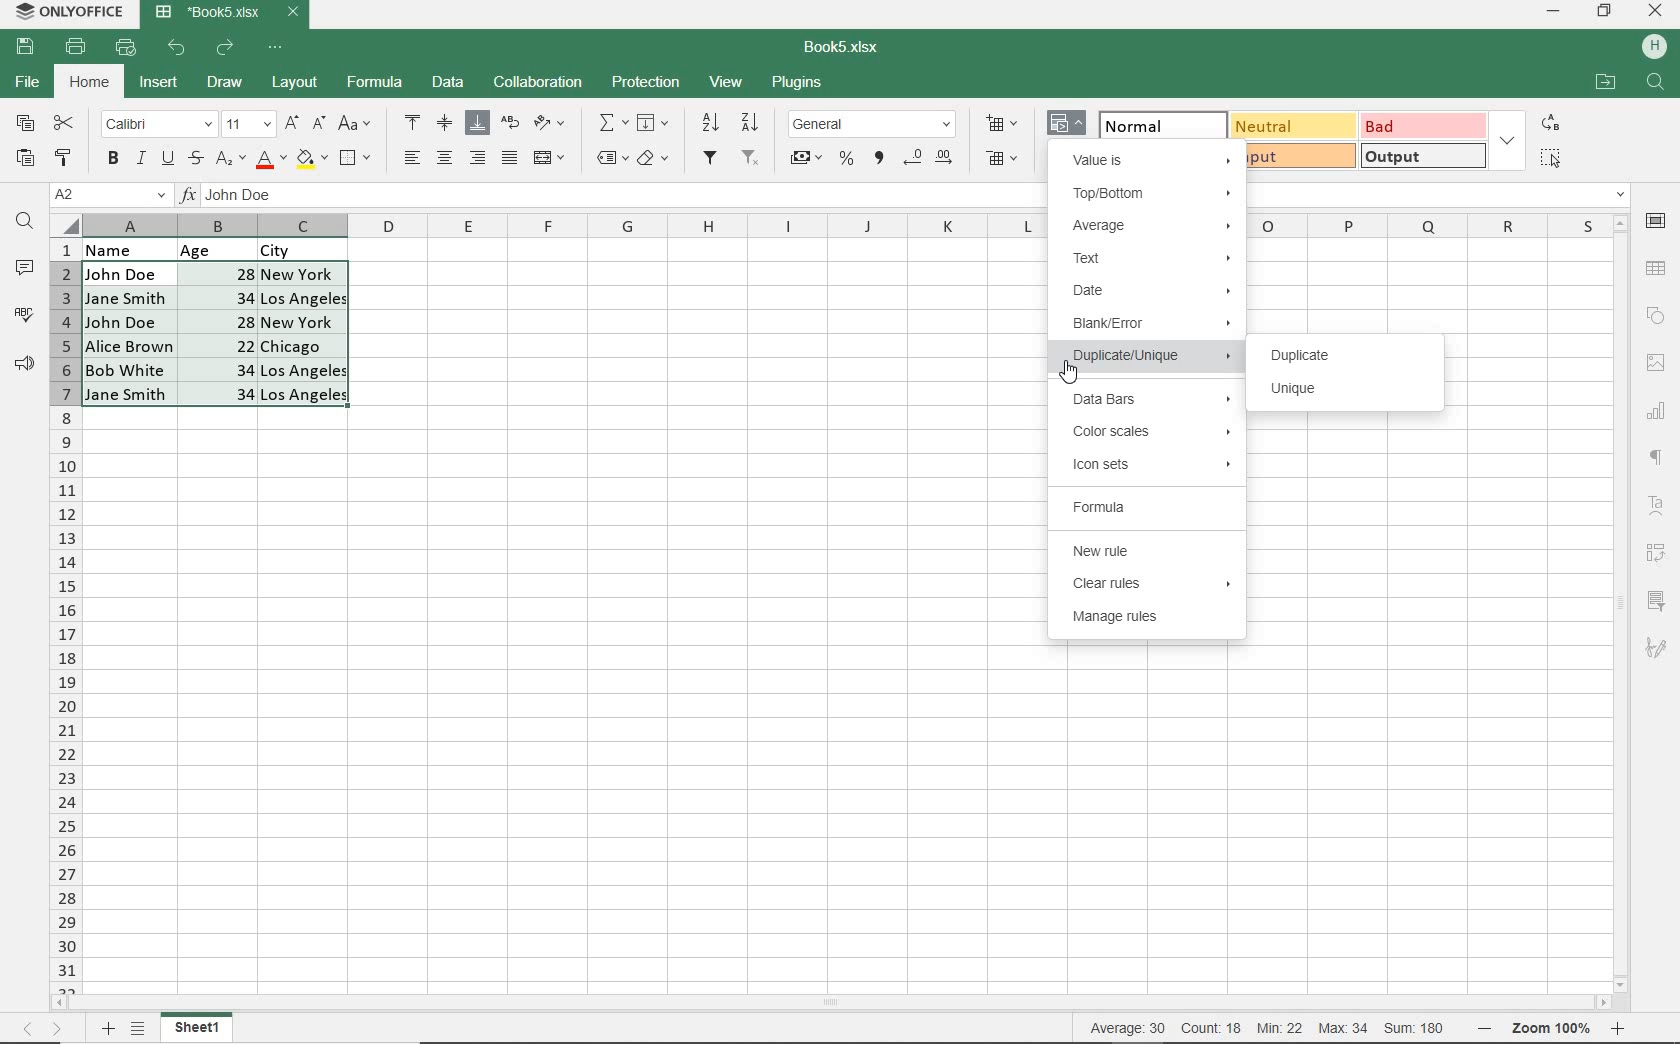  I want to click on NAMED RANGES, so click(611, 159).